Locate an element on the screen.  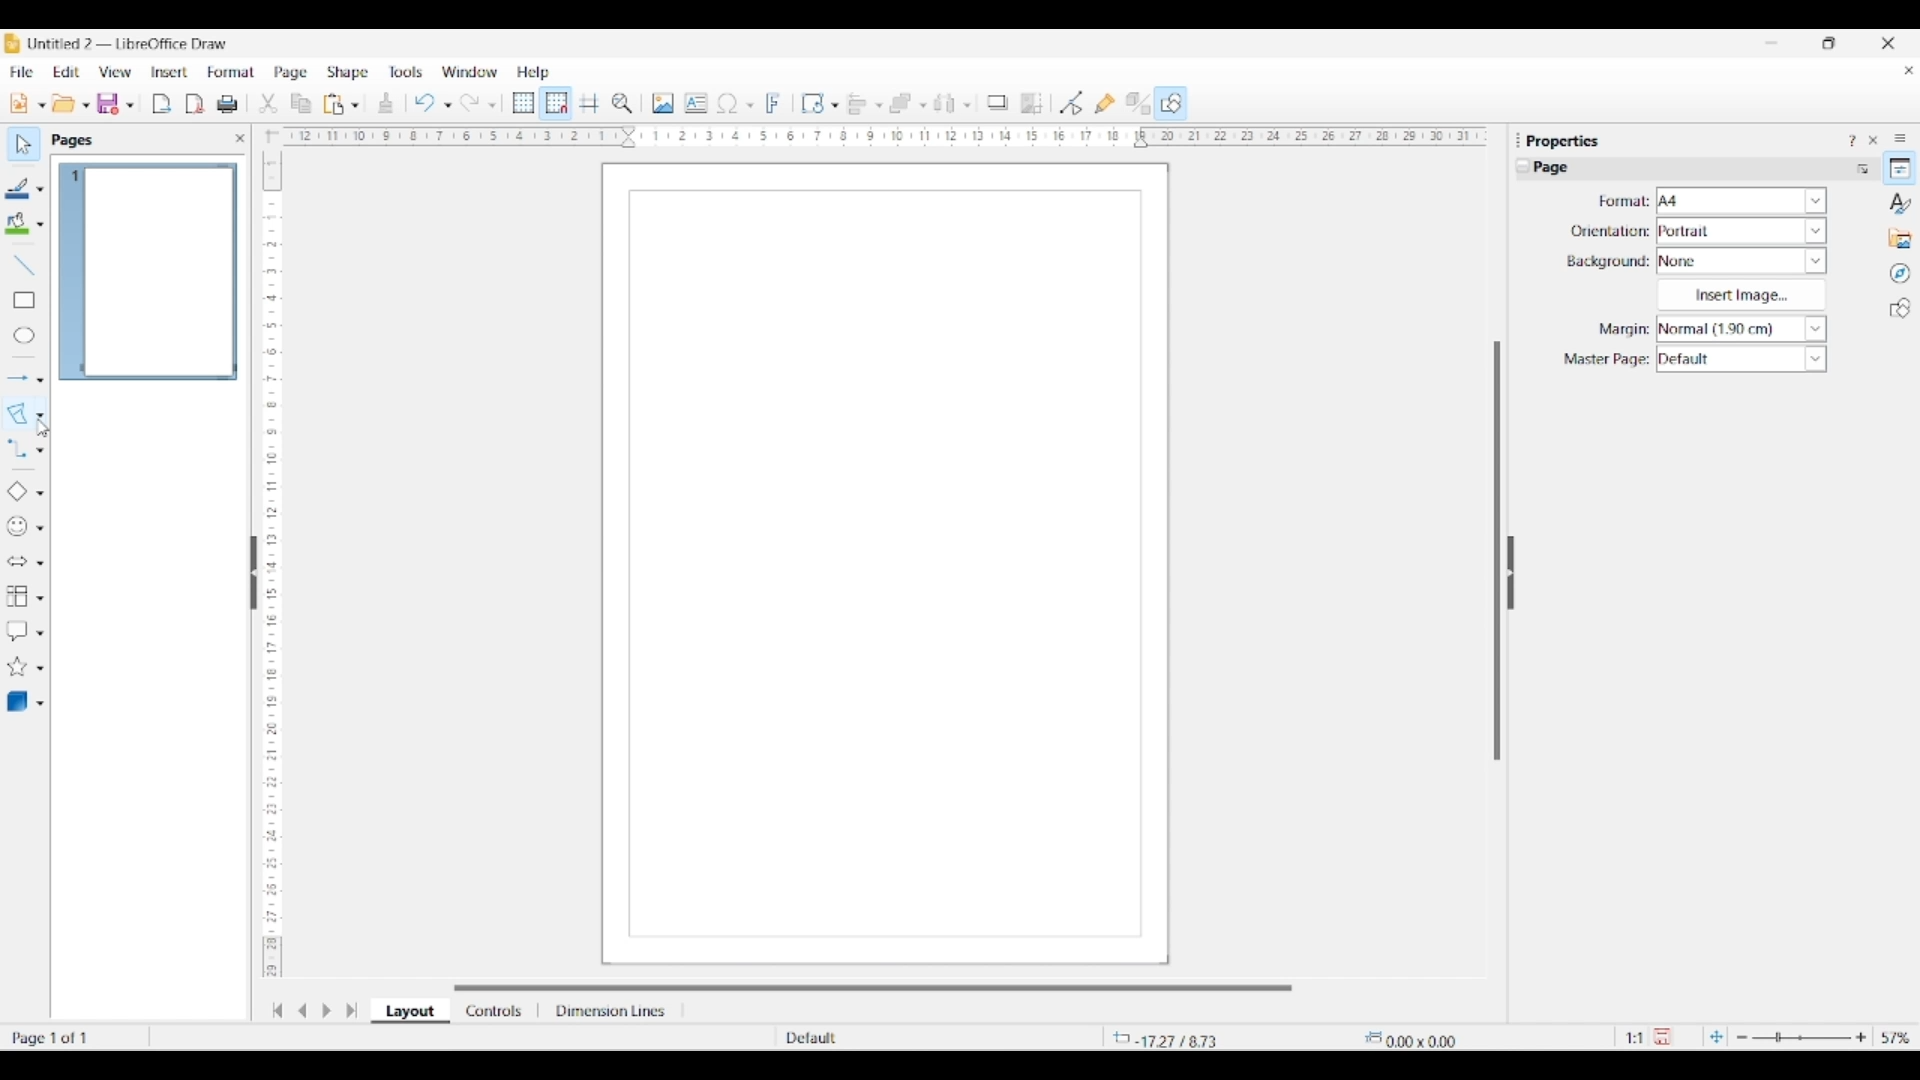
Properties is located at coordinates (1900, 168).